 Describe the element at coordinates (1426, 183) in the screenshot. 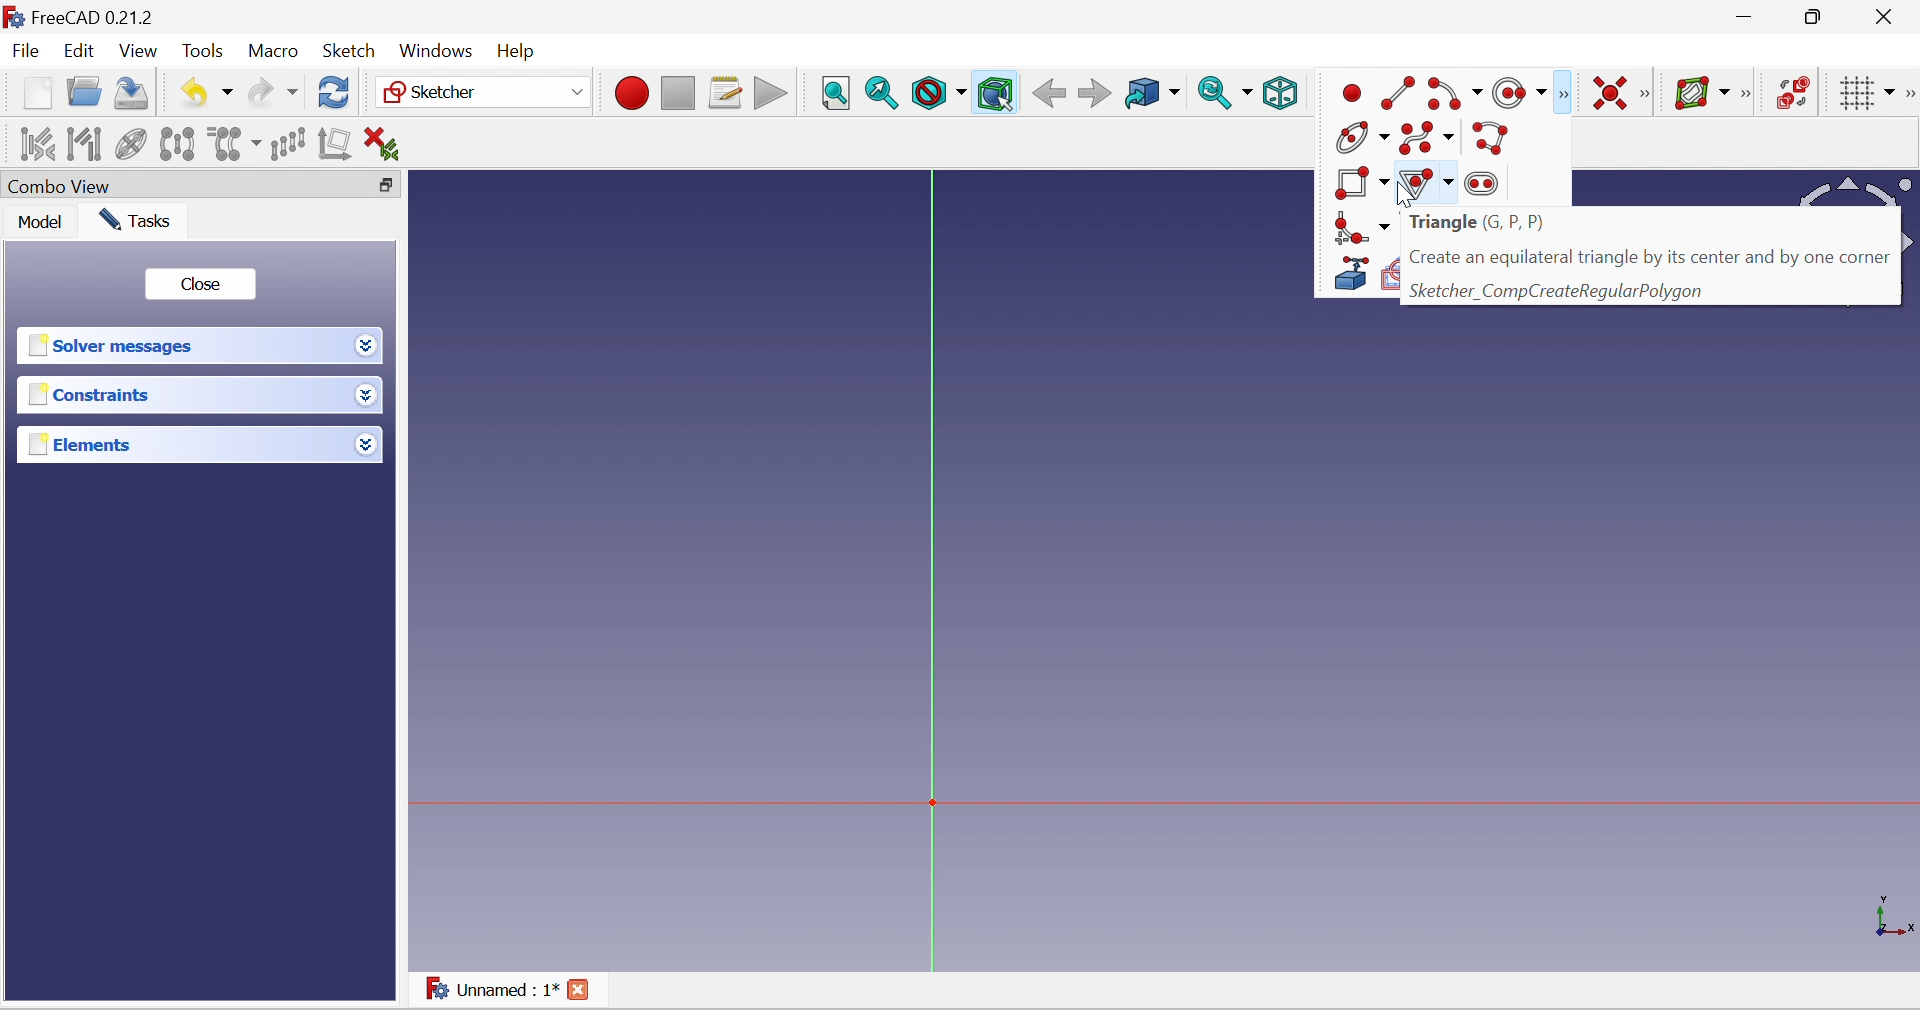

I see `Create triangle` at that location.